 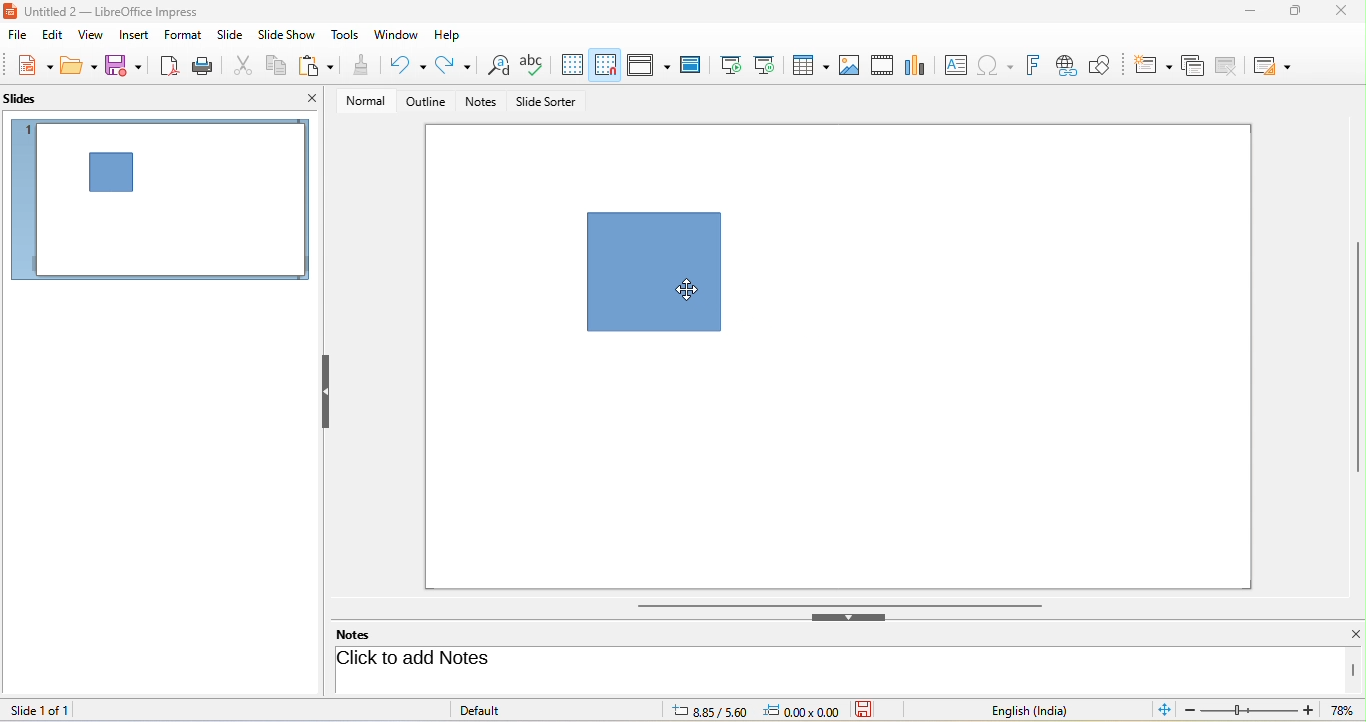 I want to click on redo, so click(x=453, y=66).